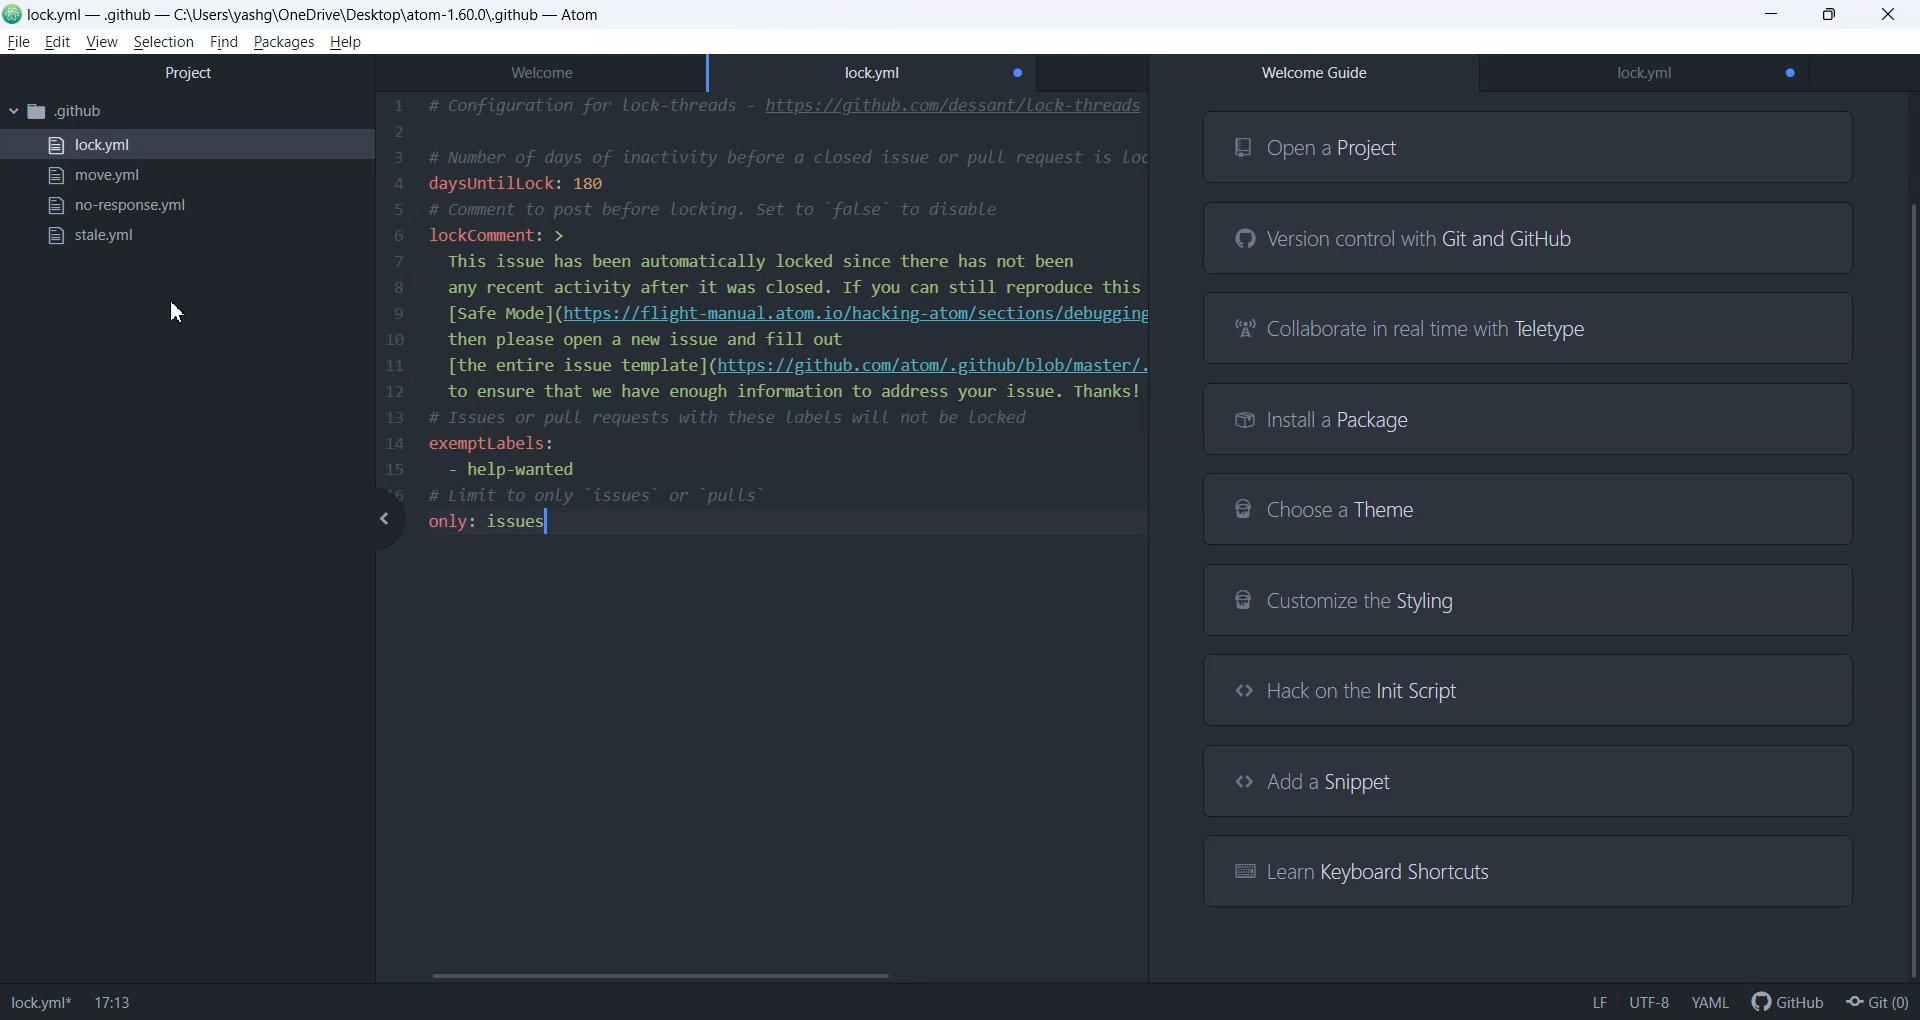  I want to click on Packages, so click(285, 43).